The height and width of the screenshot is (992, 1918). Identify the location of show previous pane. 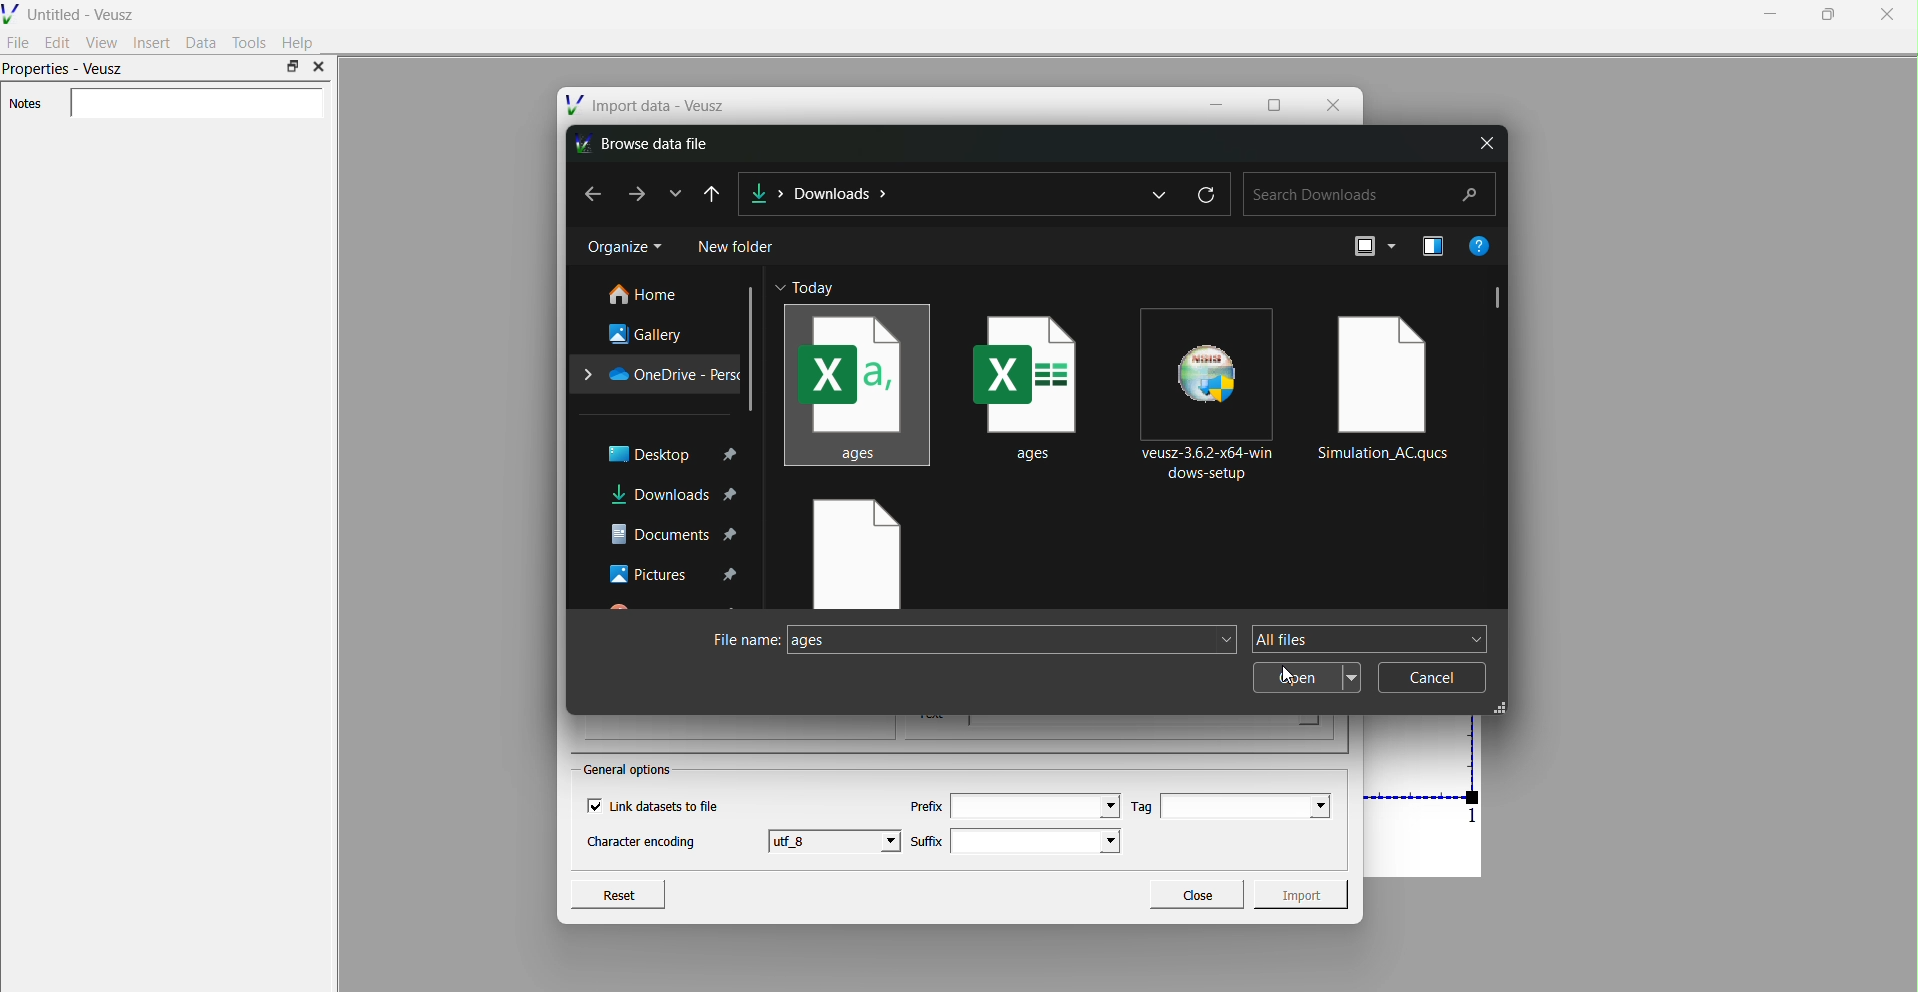
(1436, 247).